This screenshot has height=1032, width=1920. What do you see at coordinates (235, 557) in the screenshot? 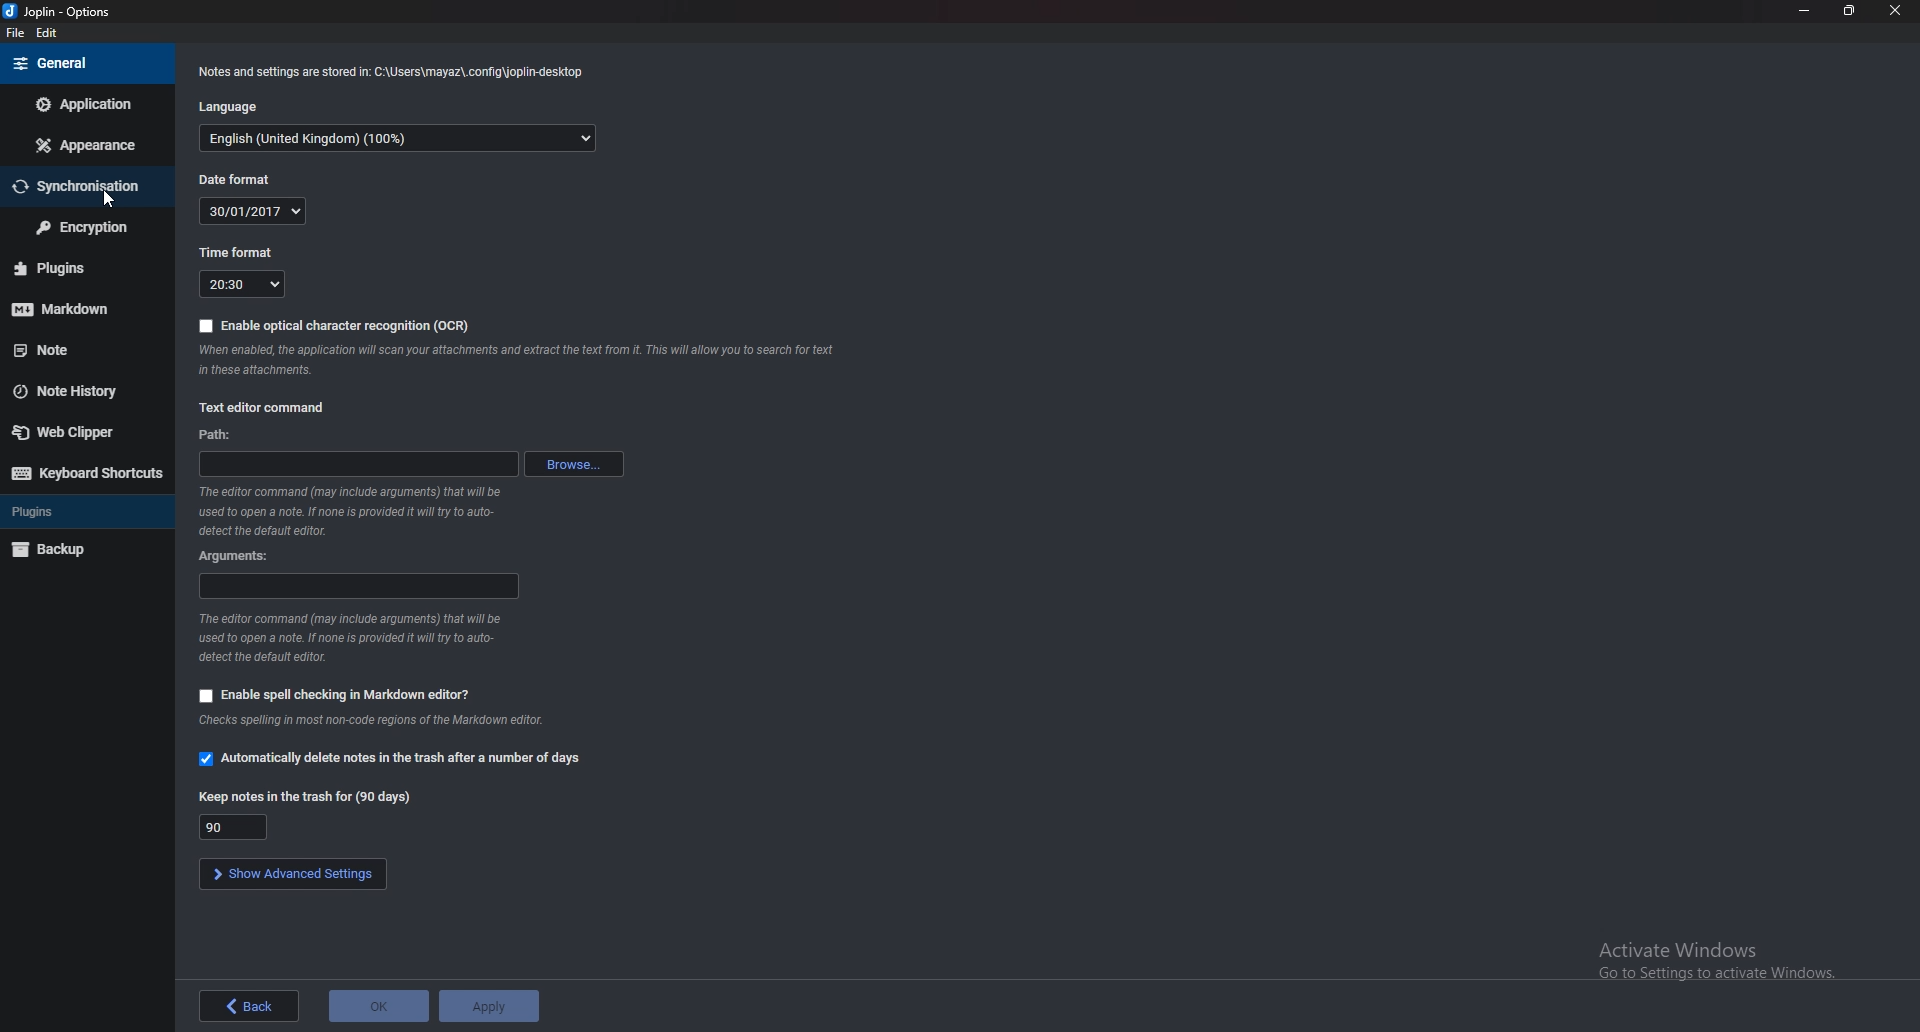
I see `arguments` at bounding box center [235, 557].